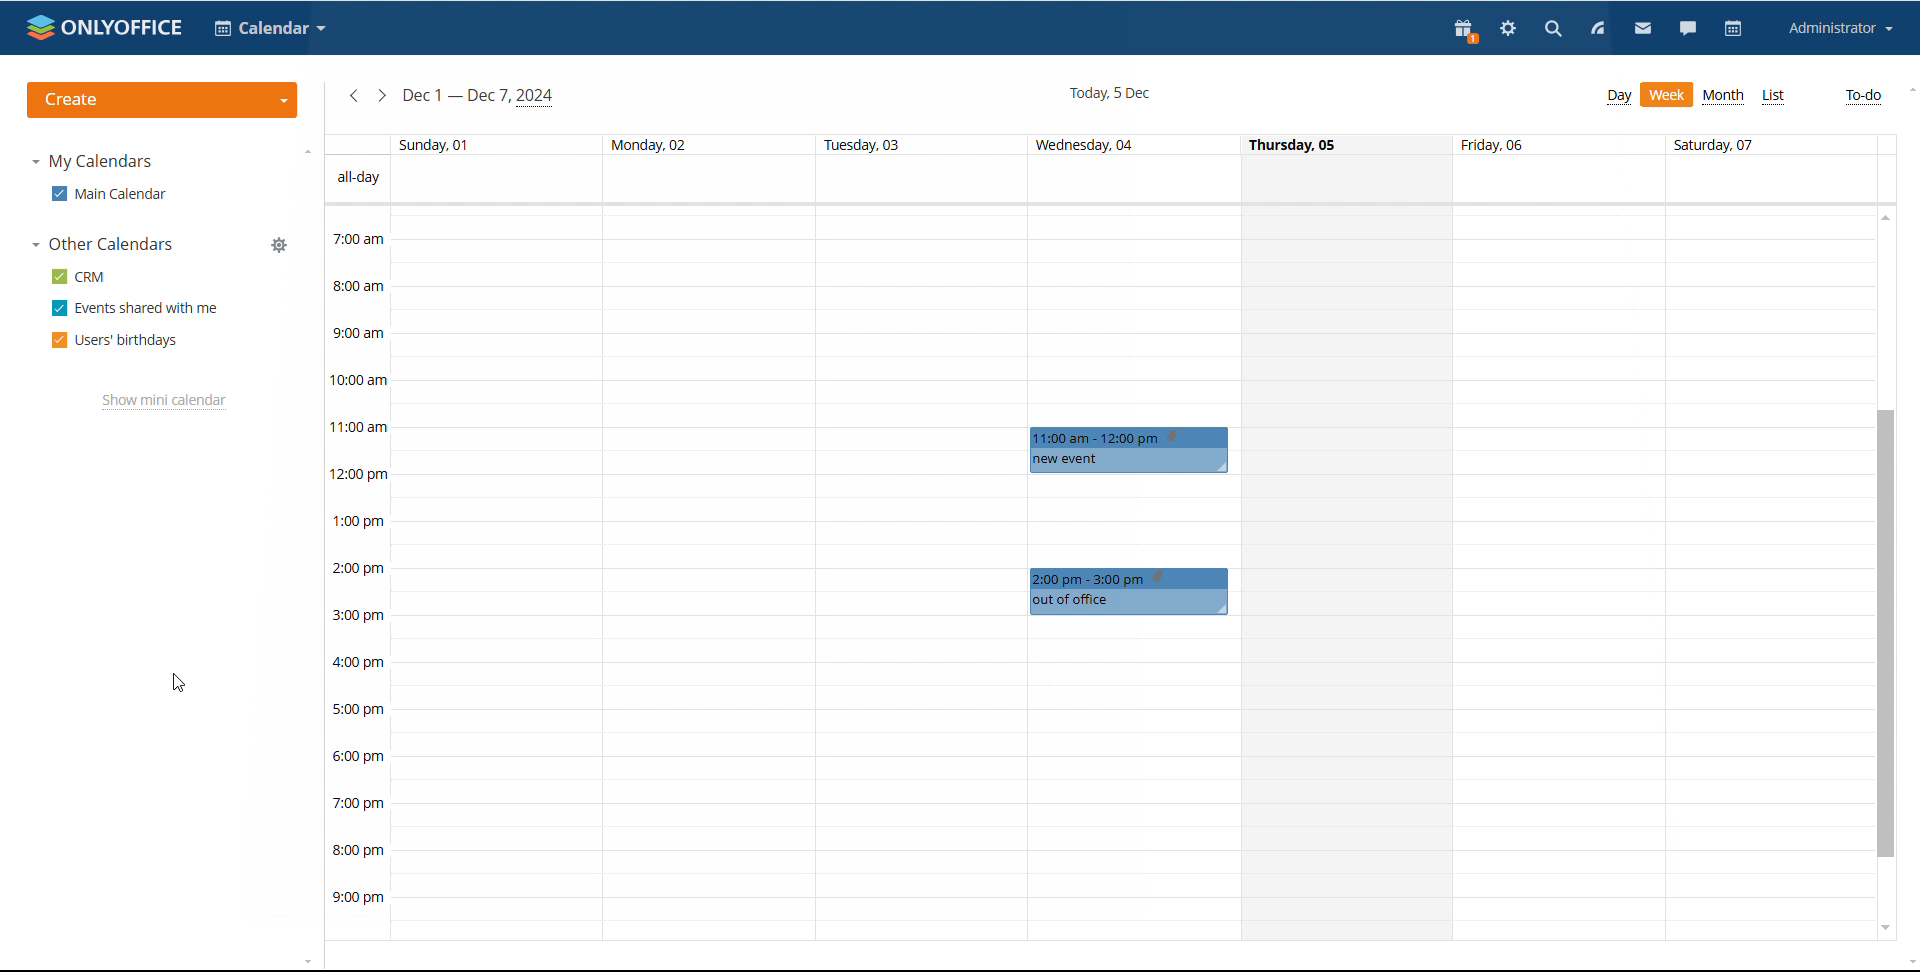  What do you see at coordinates (1883, 219) in the screenshot?
I see `scroll up` at bounding box center [1883, 219].